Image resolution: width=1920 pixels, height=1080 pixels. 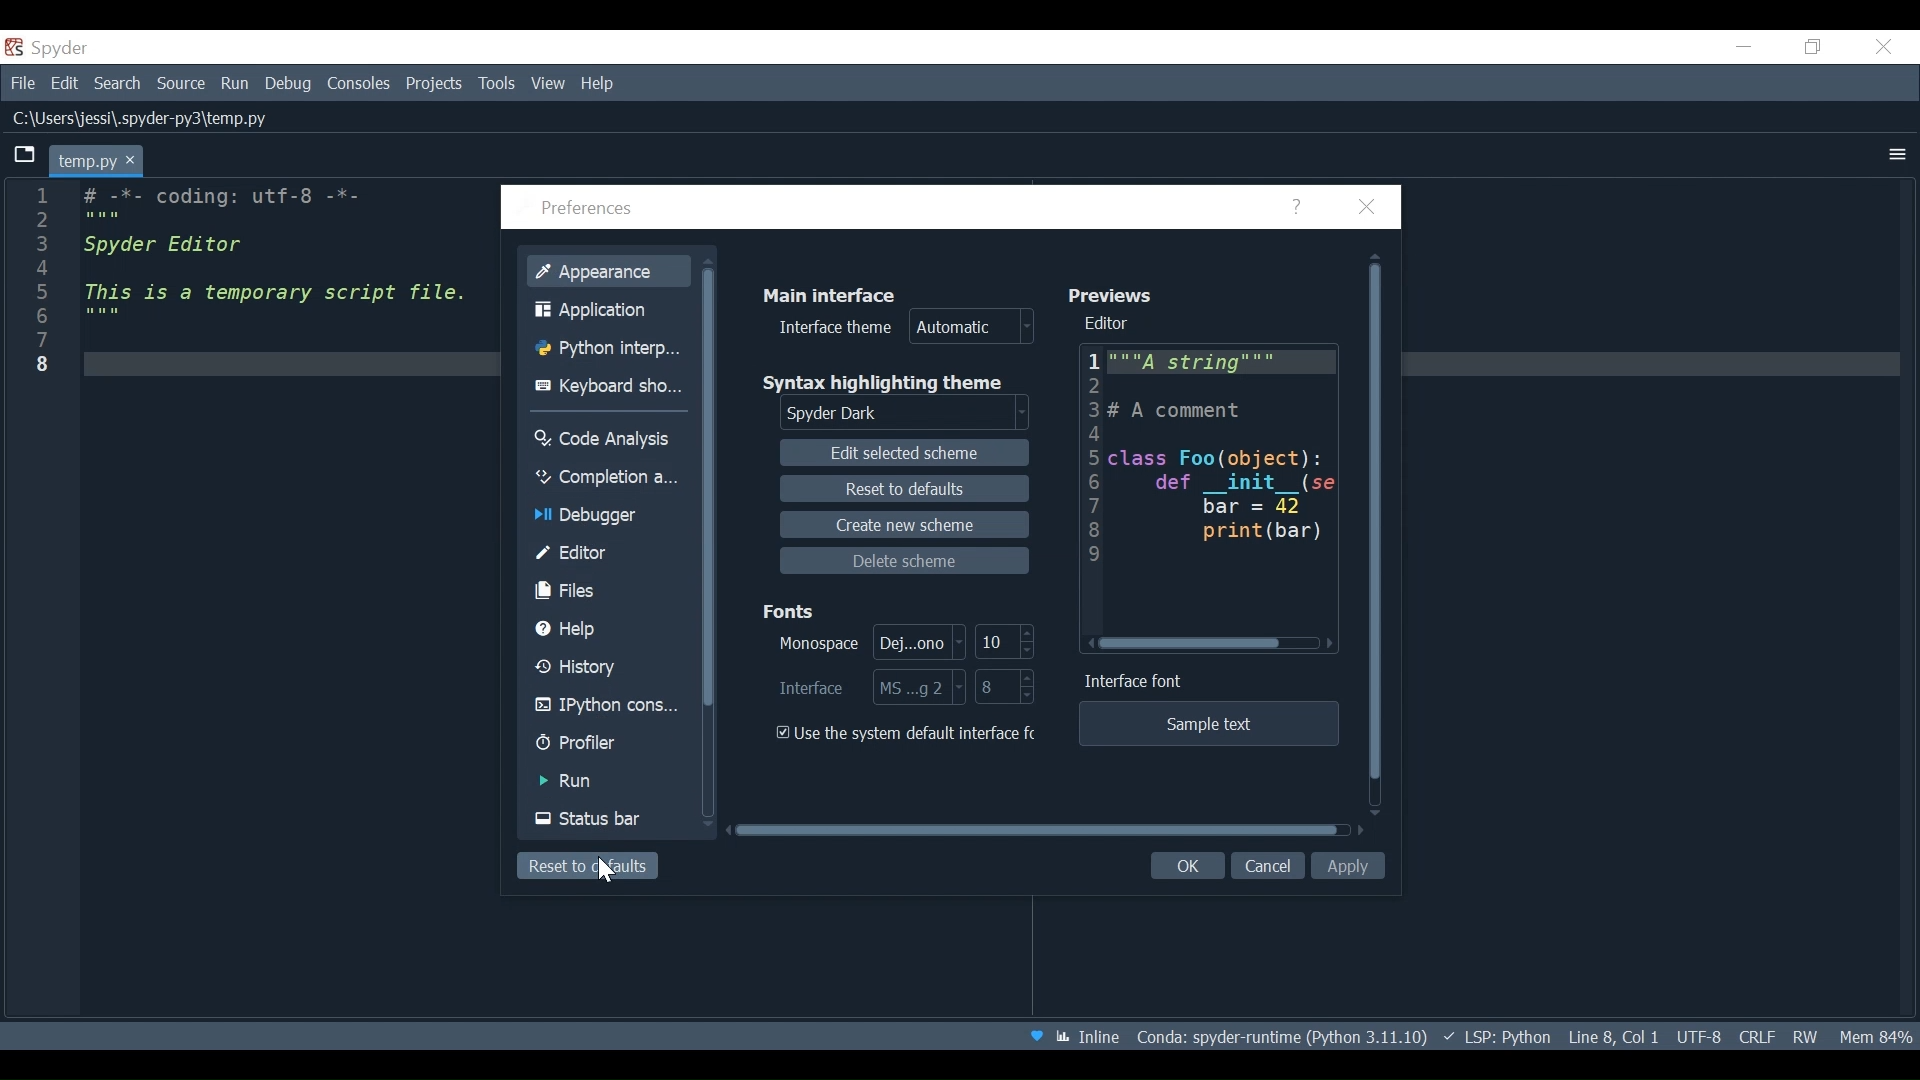 What do you see at coordinates (1214, 644) in the screenshot?
I see `Horizontal Scroll bar` at bounding box center [1214, 644].